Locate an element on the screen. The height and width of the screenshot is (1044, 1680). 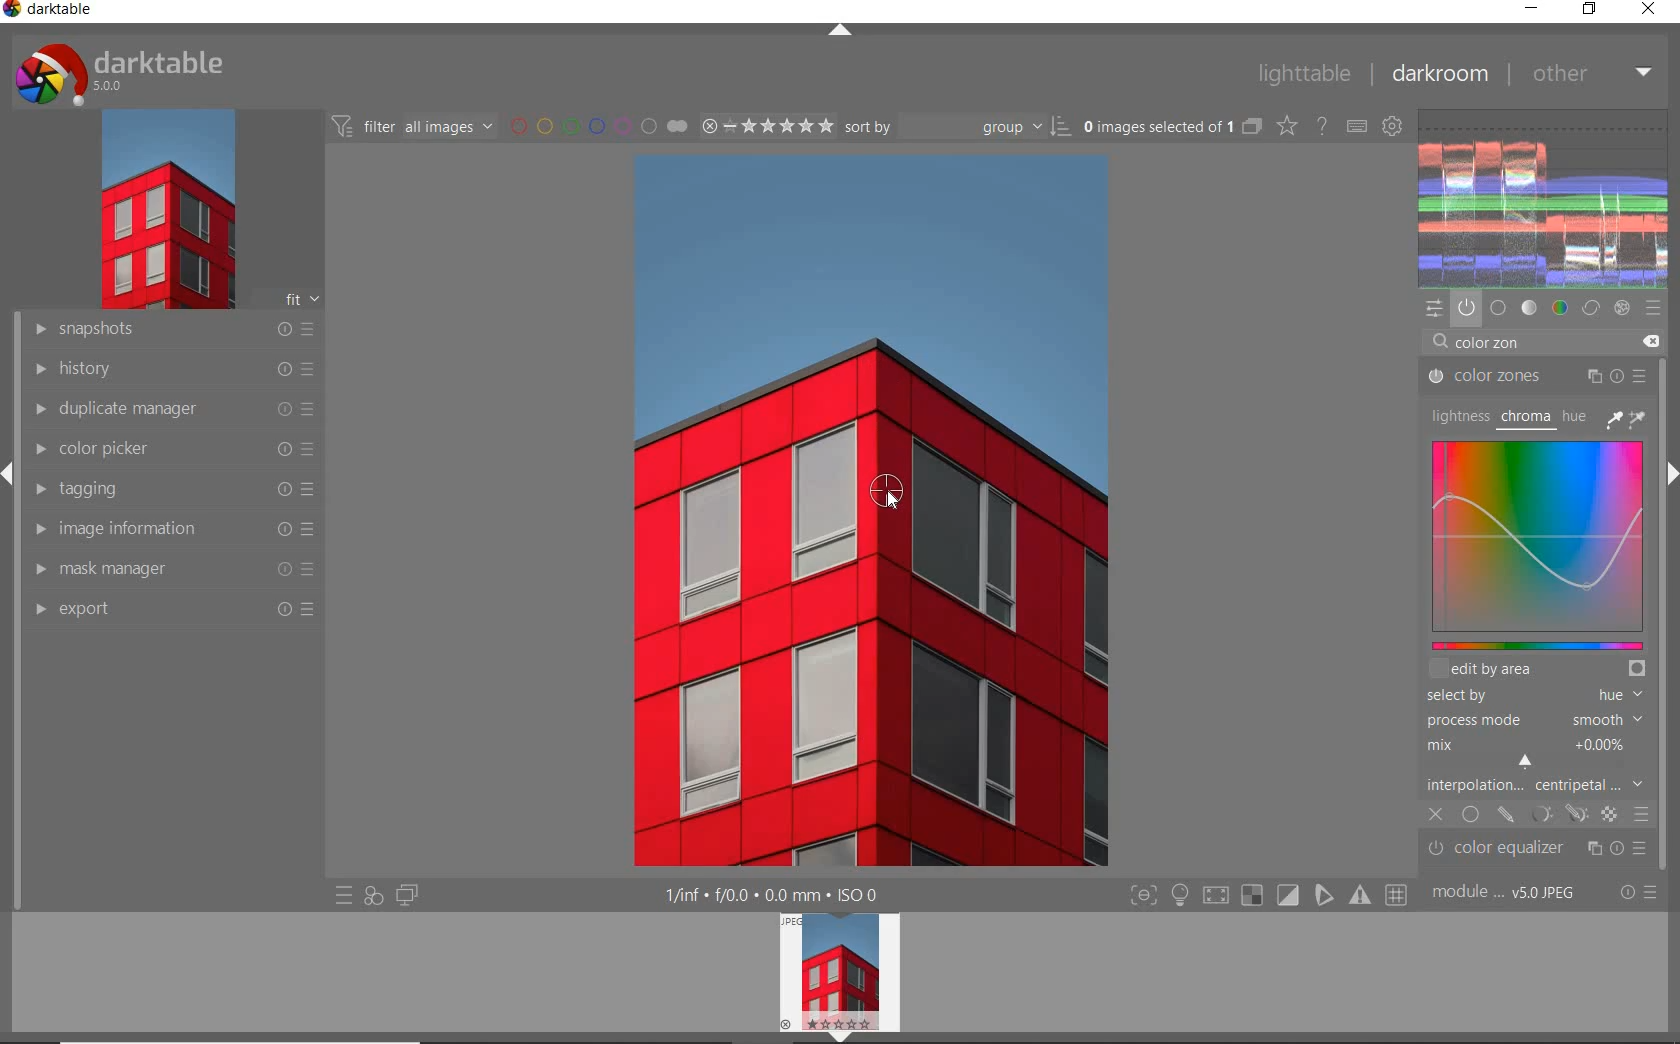
reset or presets & preferences is located at coordinates (1638, 894).